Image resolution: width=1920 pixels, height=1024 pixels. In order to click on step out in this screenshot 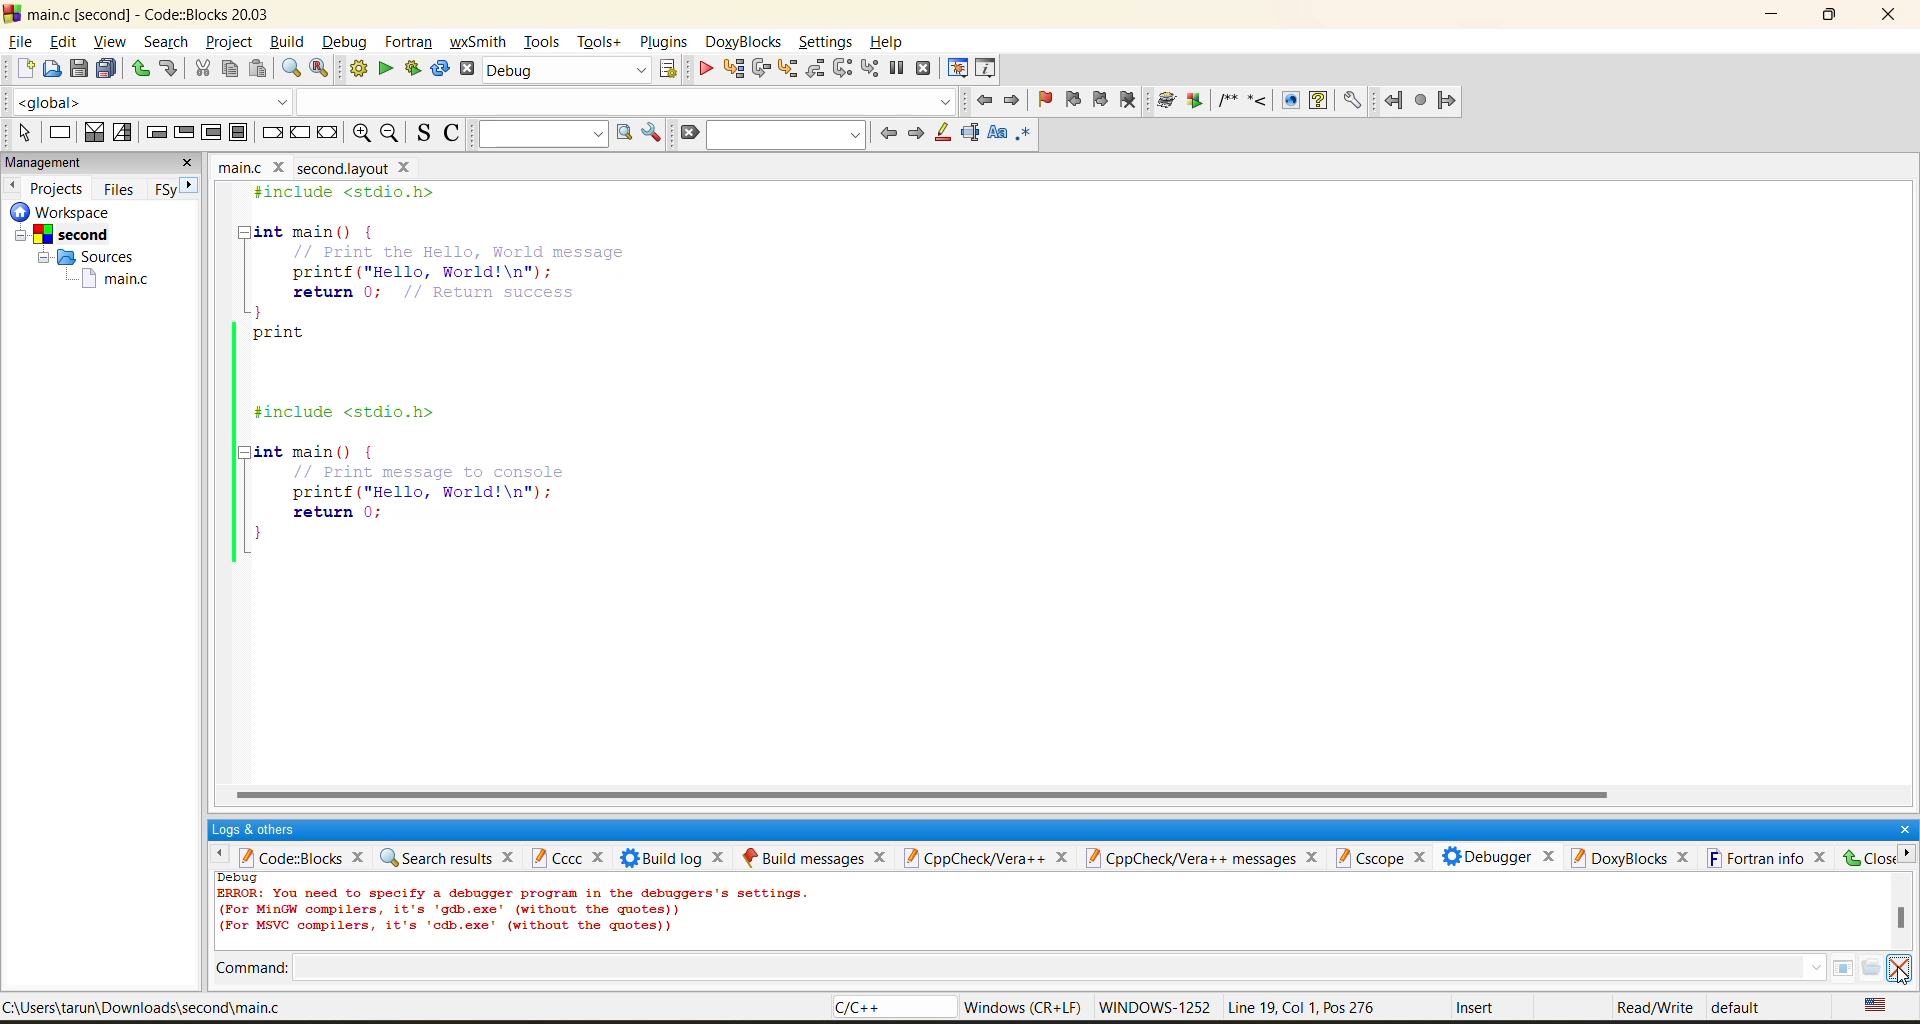, I will do `click(816, 74)`.